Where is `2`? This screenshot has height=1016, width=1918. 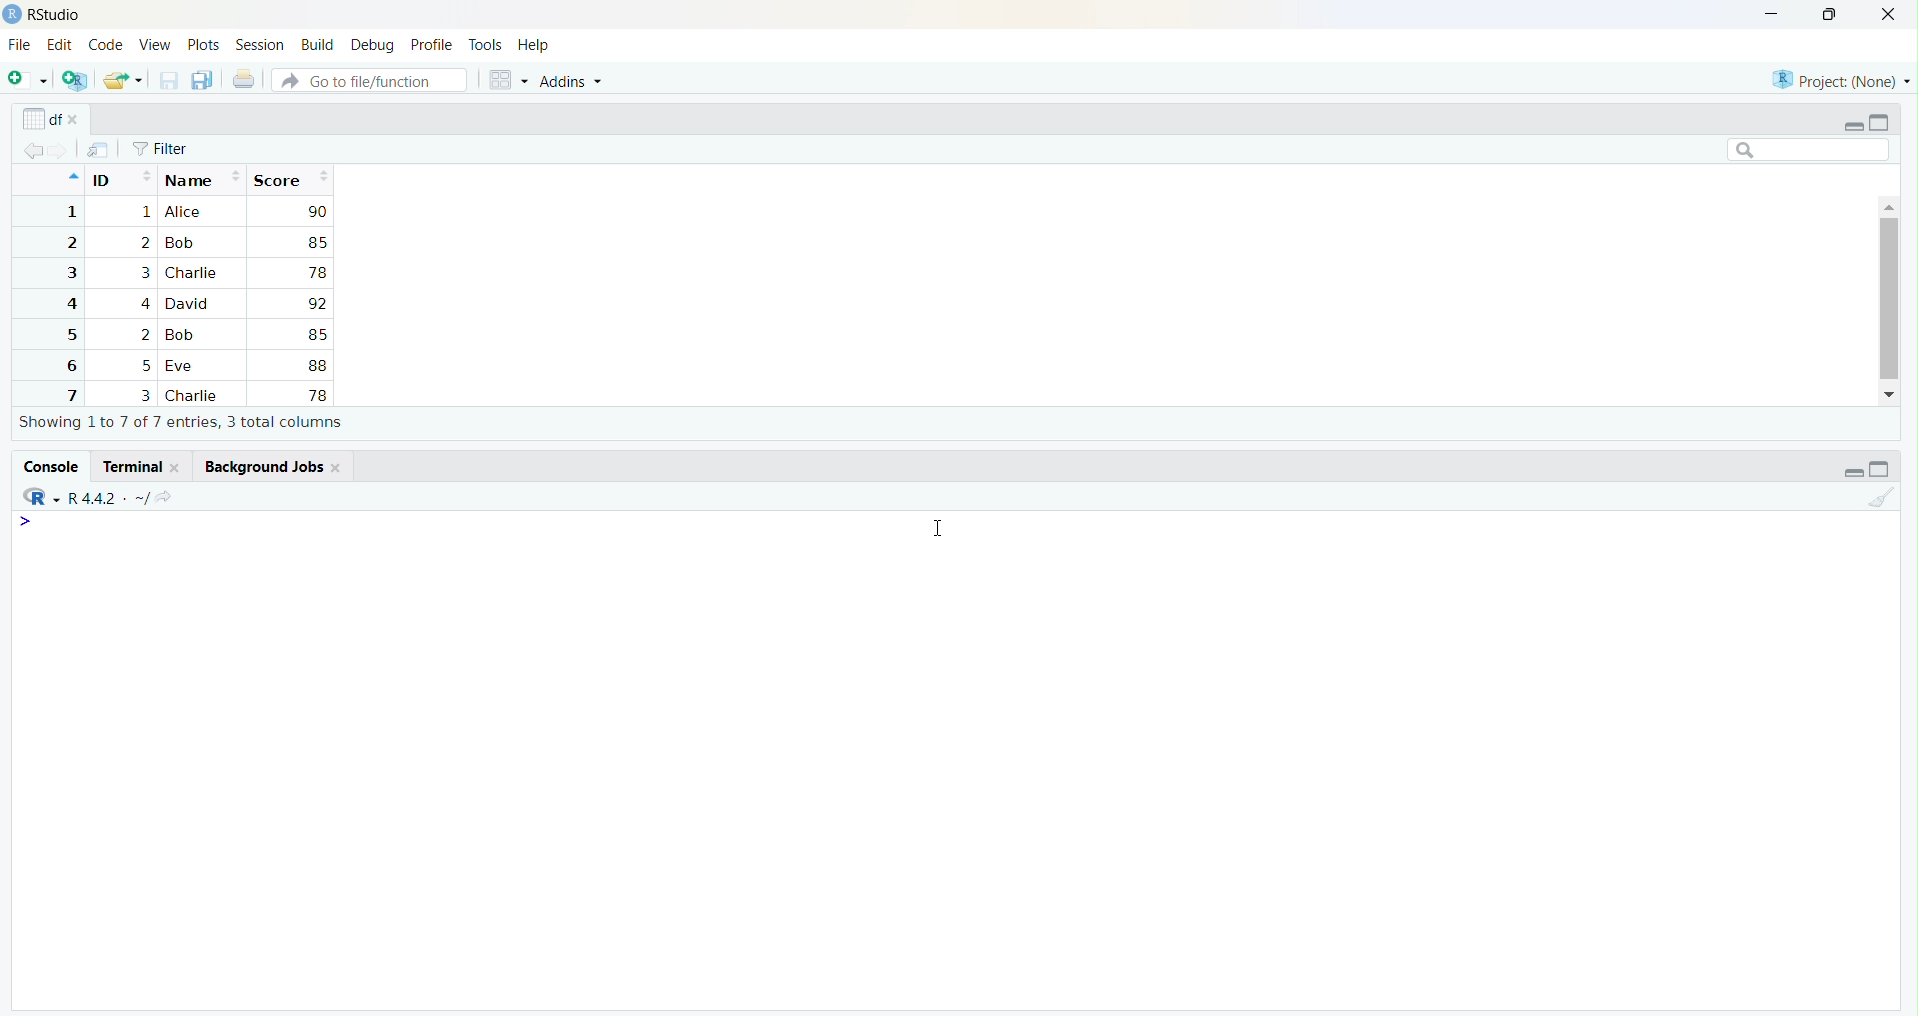 2 is located at coordinates (144, 335).